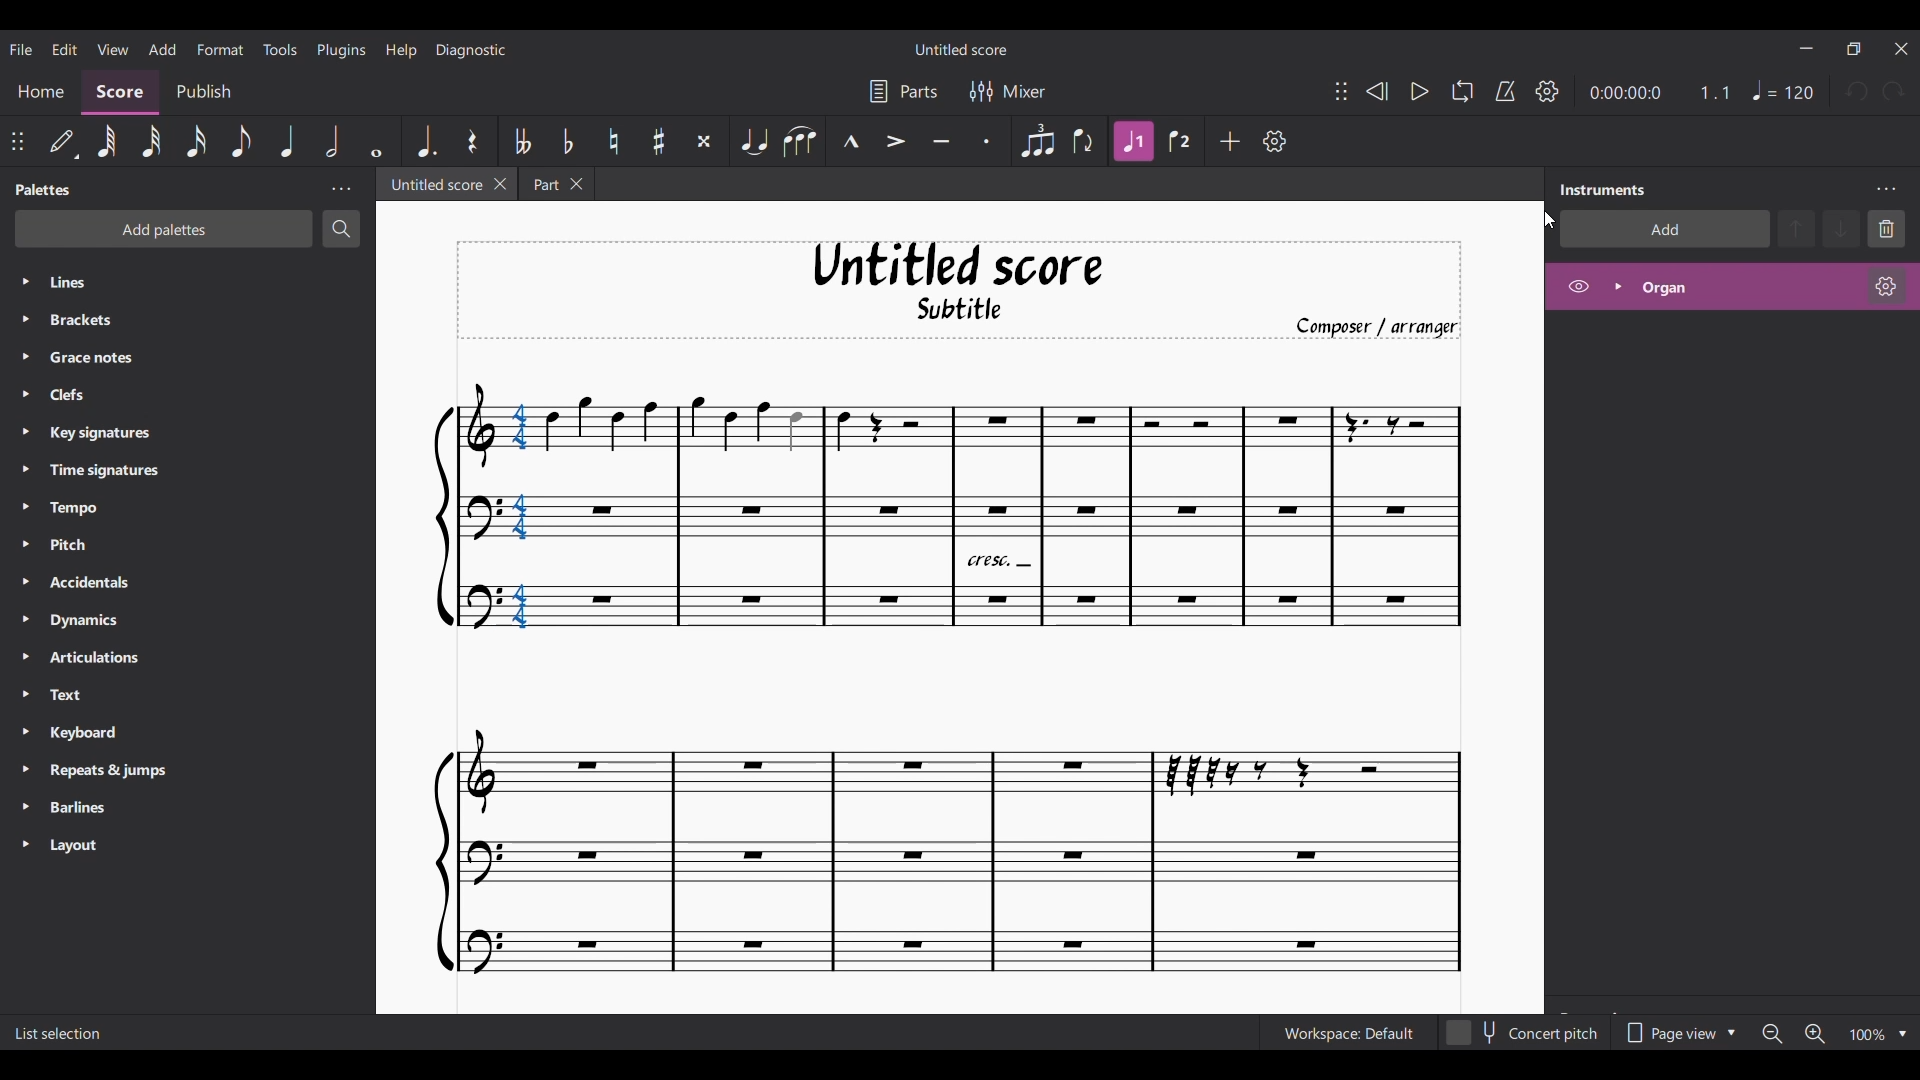 The width and height of the screenshot is (1920, 1080). What do you see at coordinates (43, 190) in the screenshot?
I see `Palette title` at bounding box center [43, 190].